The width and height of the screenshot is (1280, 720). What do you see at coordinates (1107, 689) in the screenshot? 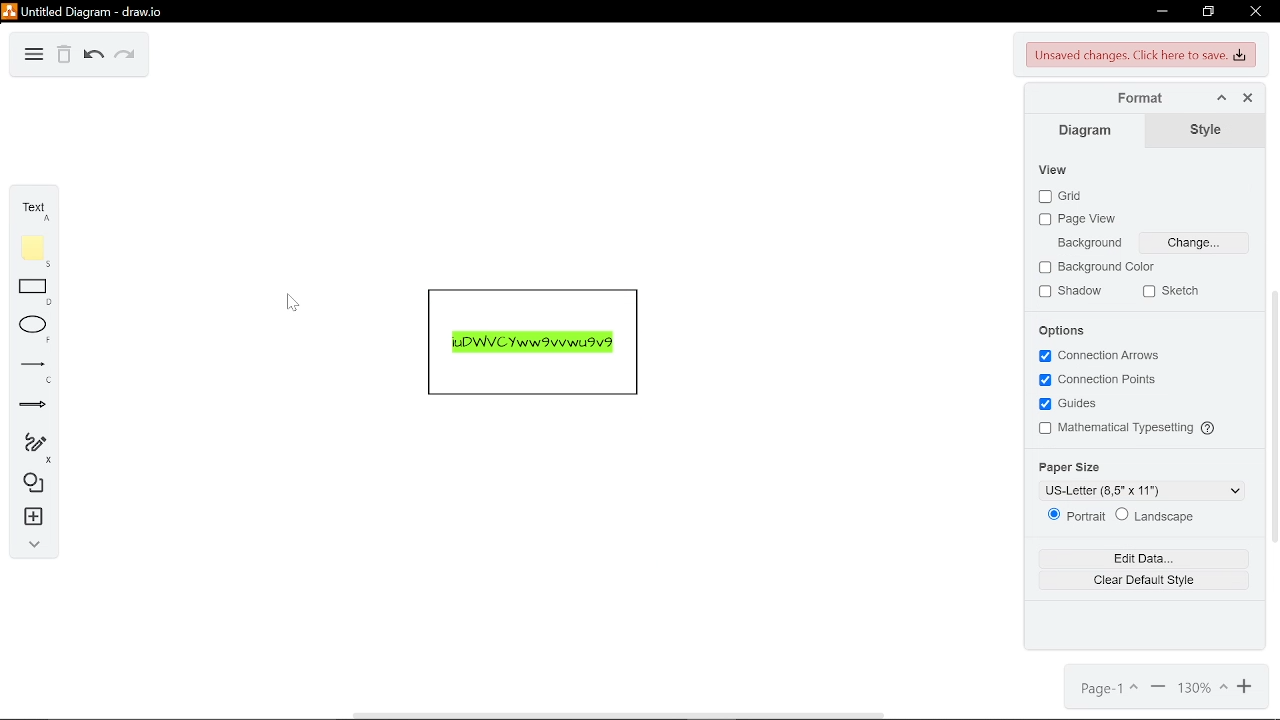
I see `page1` at bounding box center [1107, 689].